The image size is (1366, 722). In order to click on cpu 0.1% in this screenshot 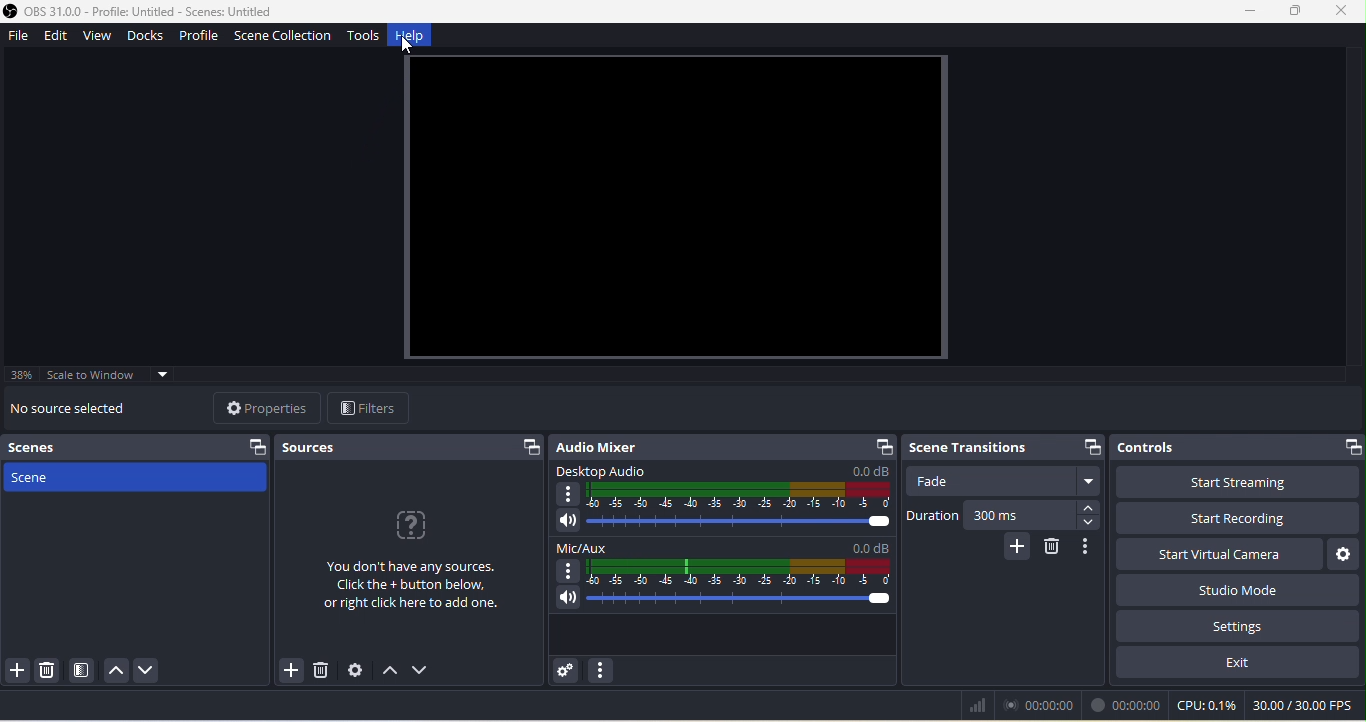, I will do `click(1206, 706)`.